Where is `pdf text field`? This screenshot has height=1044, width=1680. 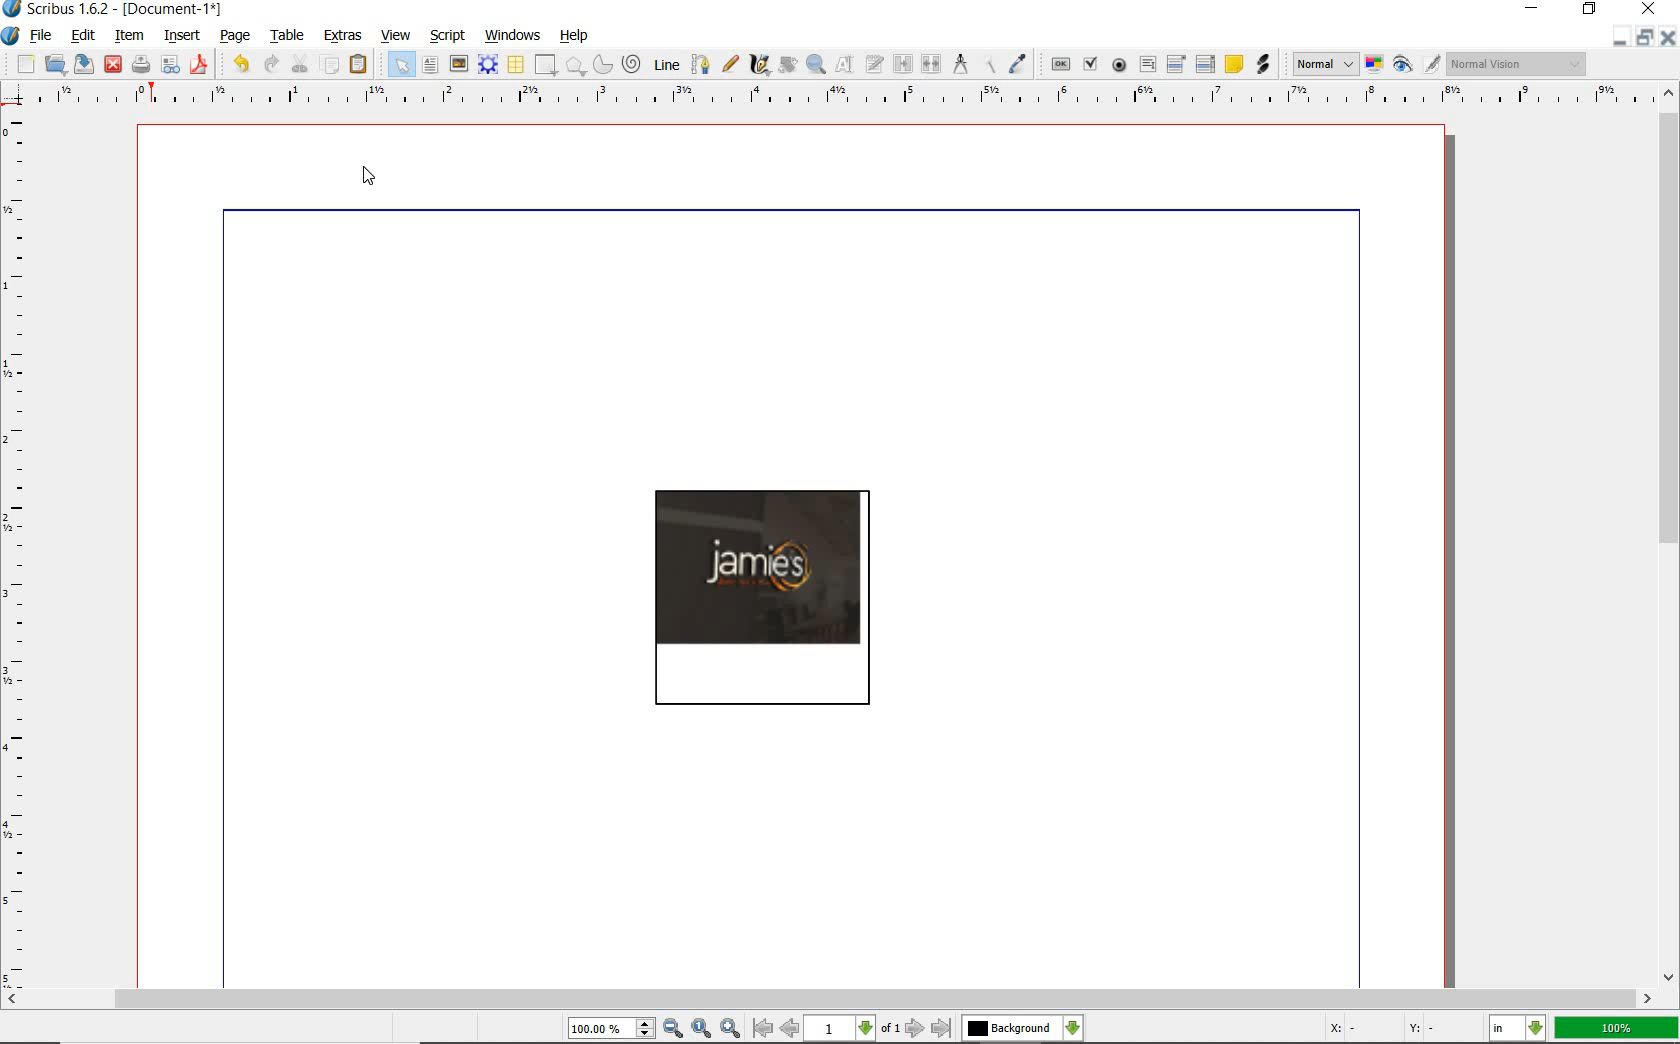 pdf text field is located at coordinates (1146, 64).